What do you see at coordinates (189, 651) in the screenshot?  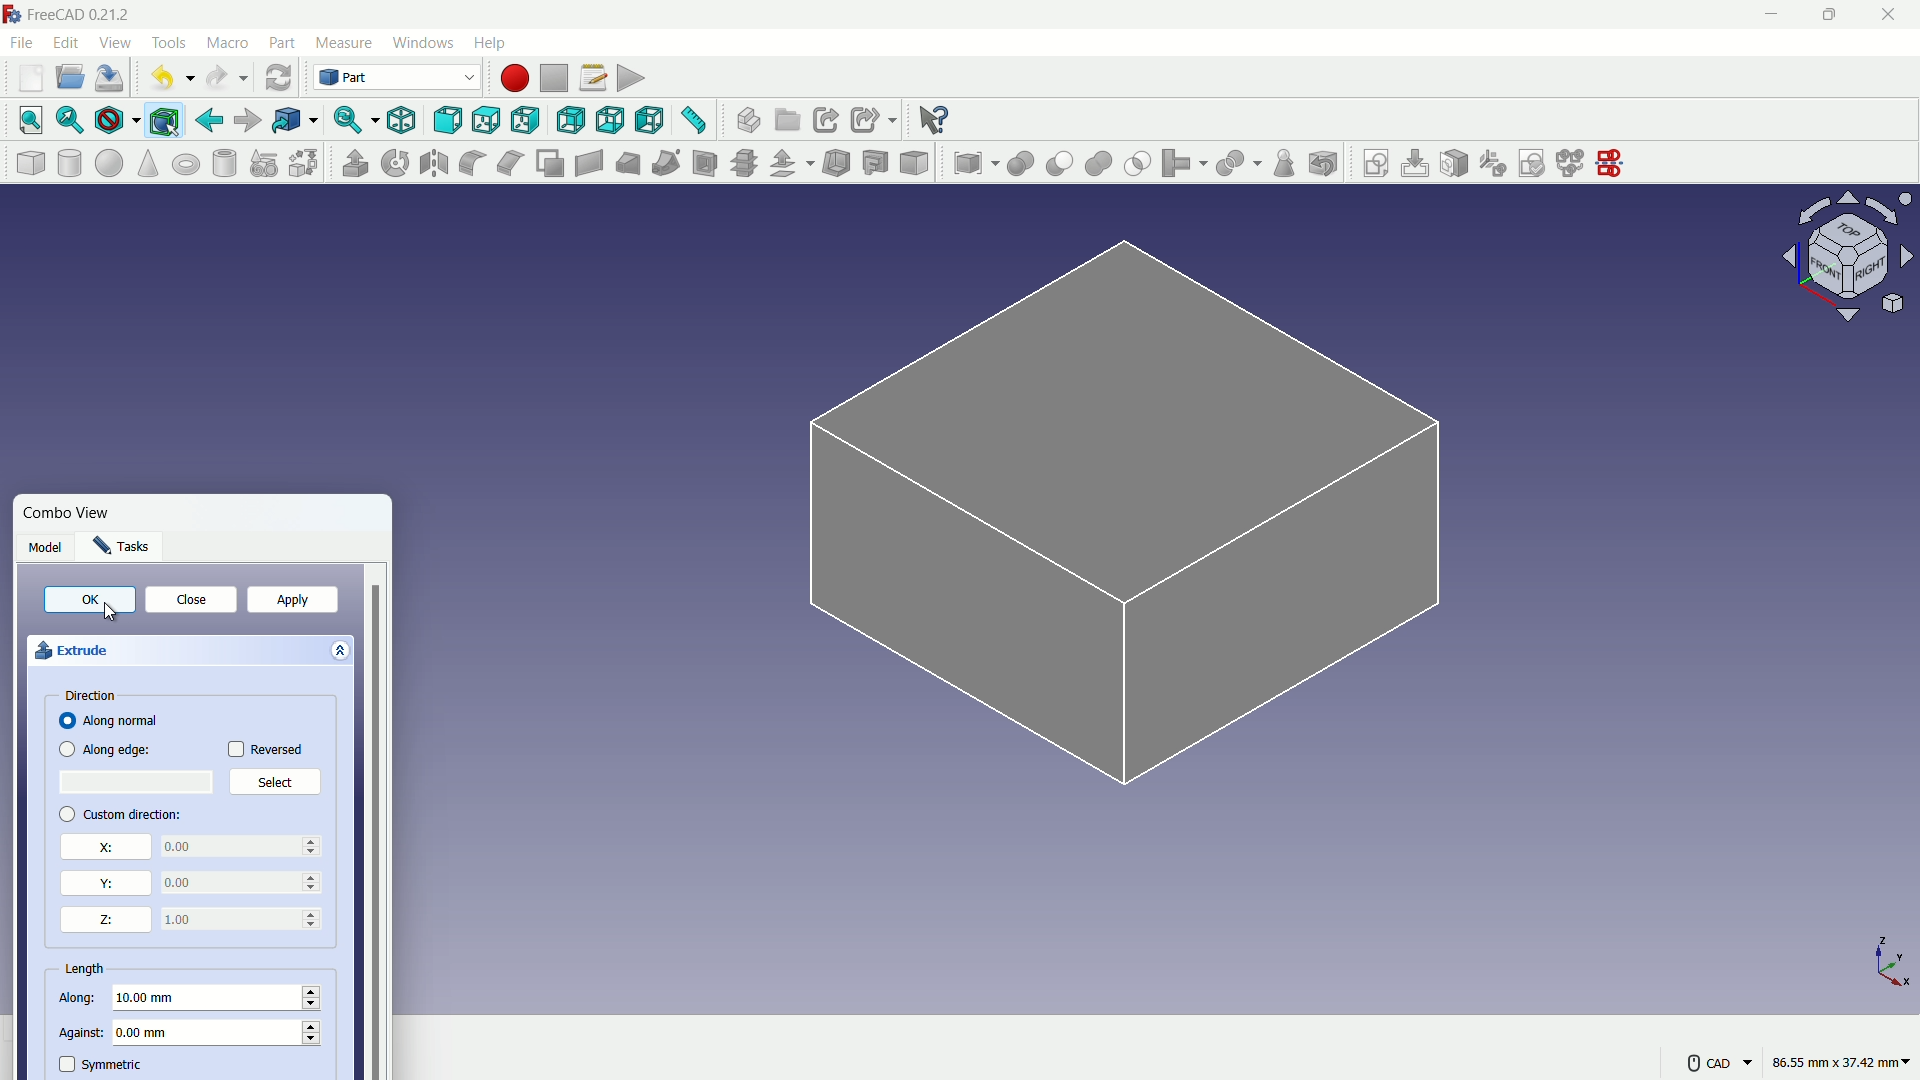 I see `extrude` at bounding box center [189, 651].